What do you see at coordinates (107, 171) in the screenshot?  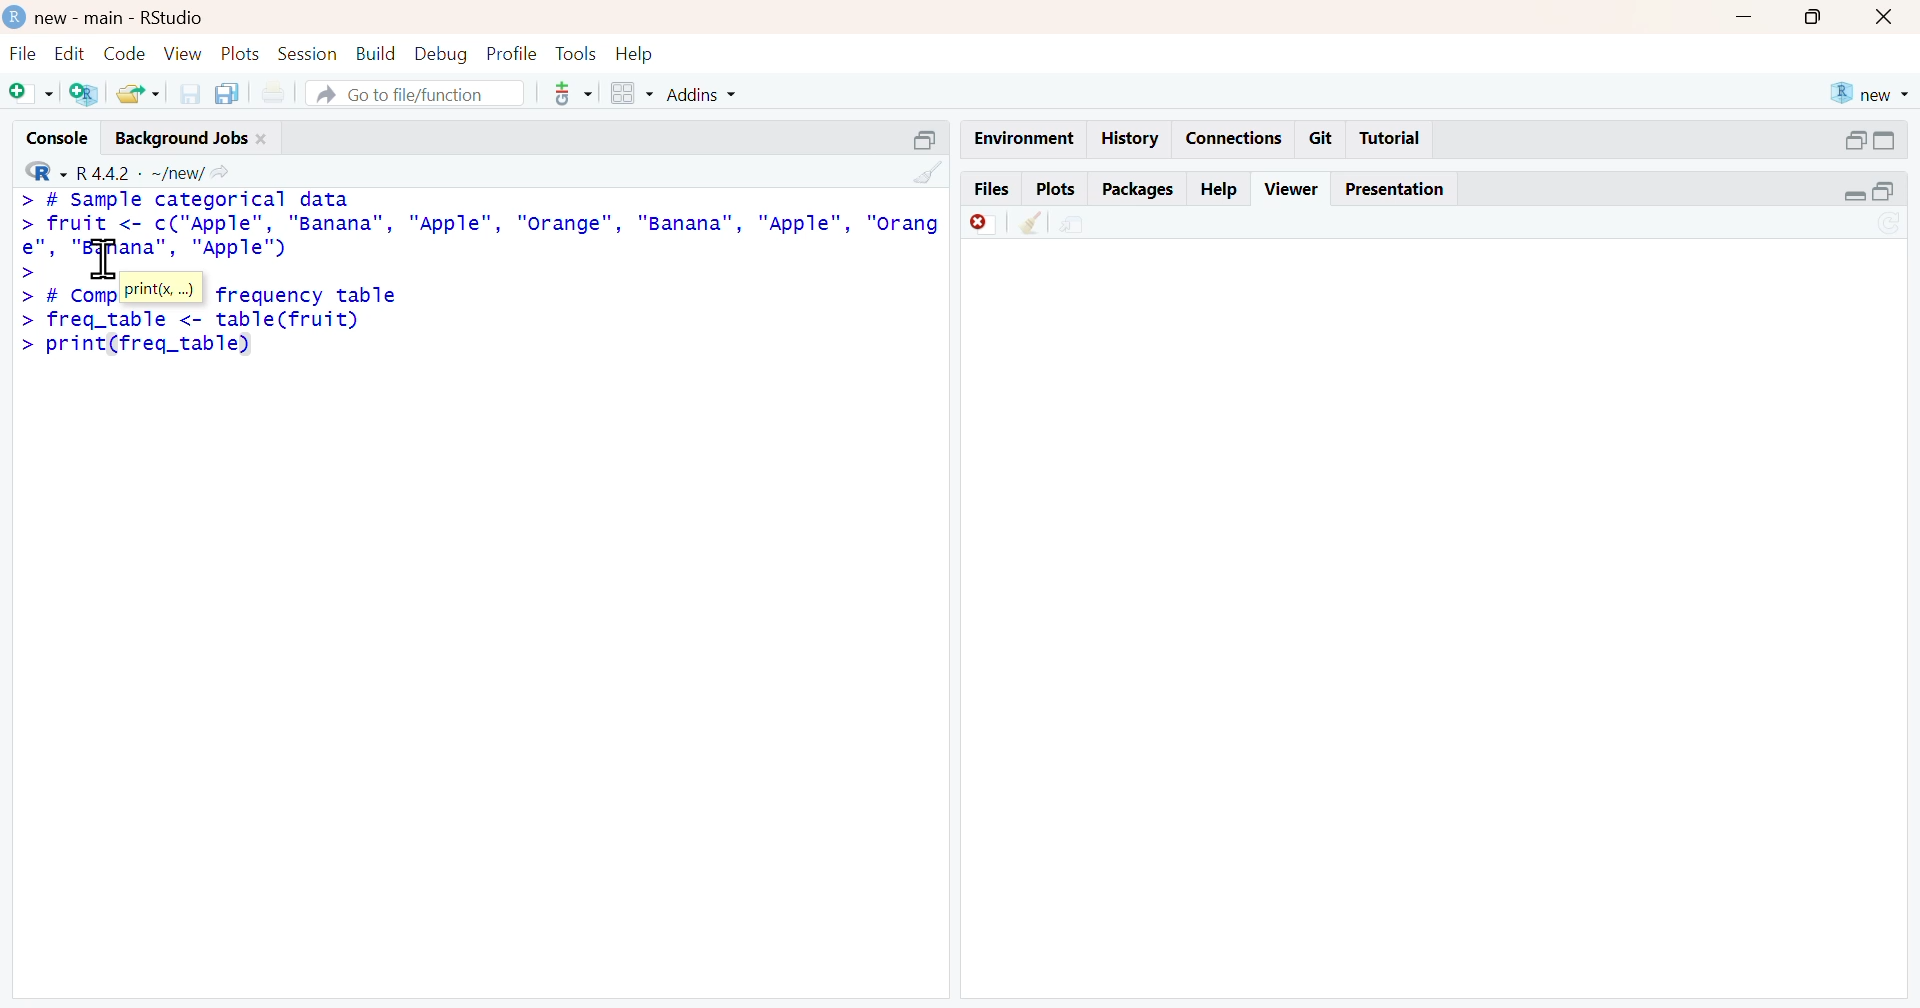 I see `R 4.4.2 - new` at bounding box center [107, 171].